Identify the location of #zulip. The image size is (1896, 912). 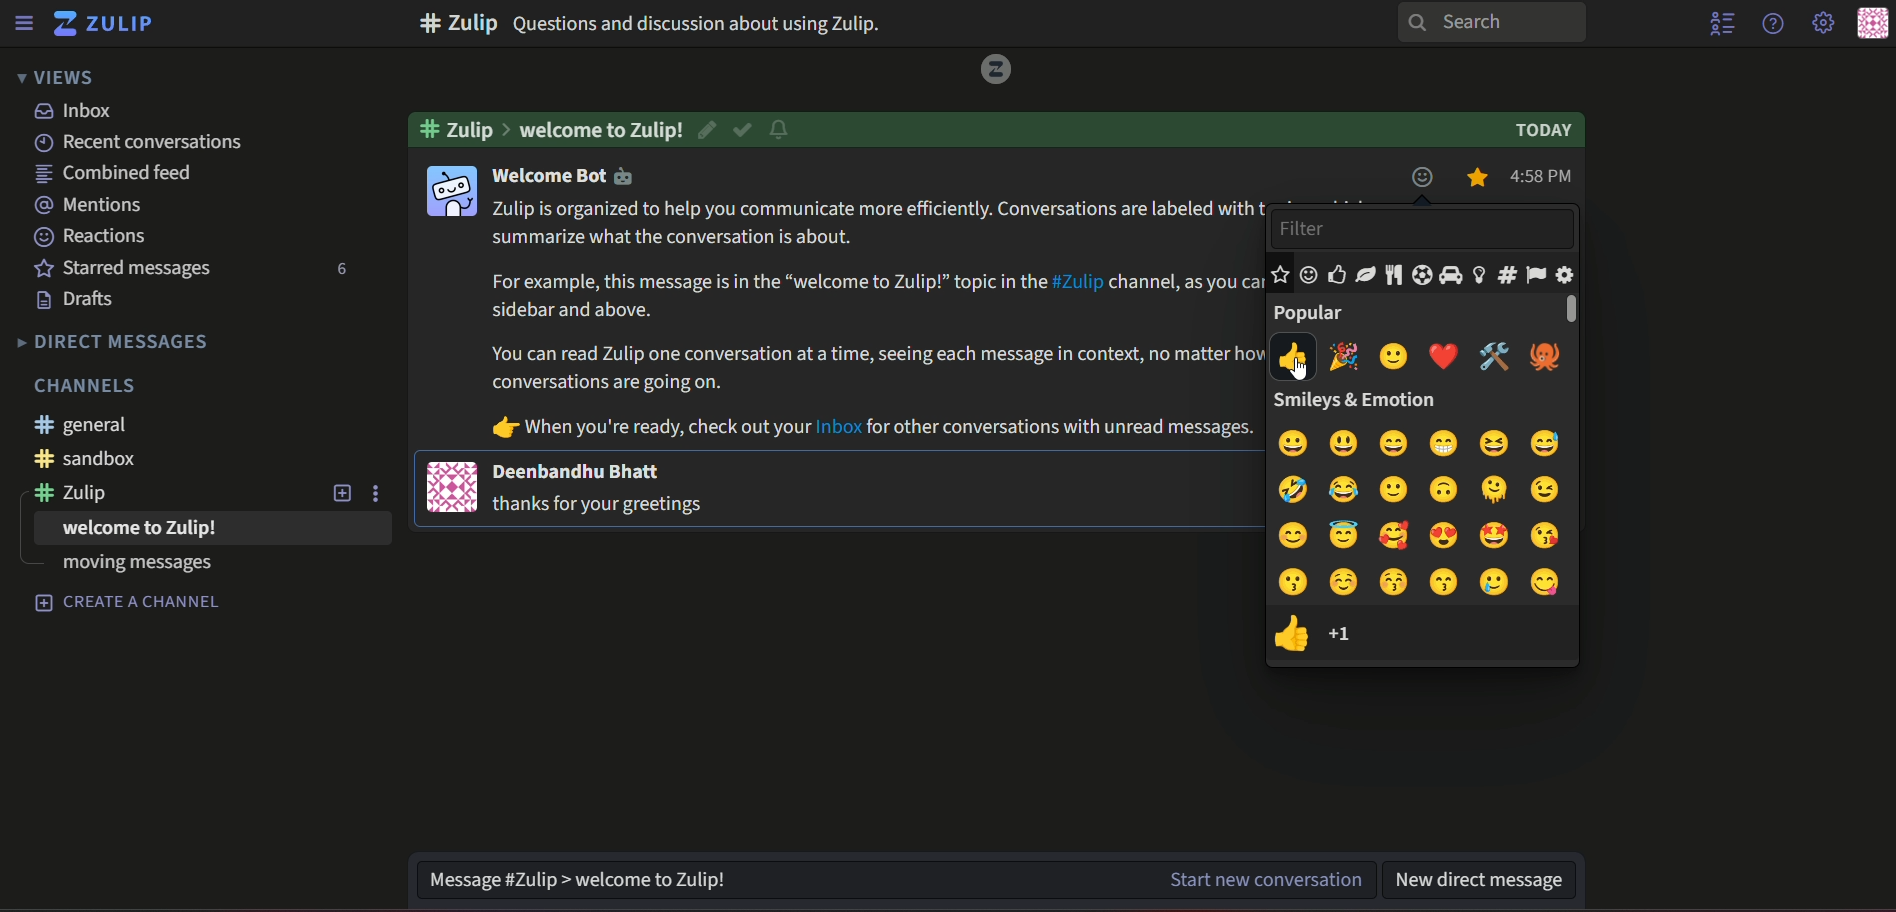
(77, 493).